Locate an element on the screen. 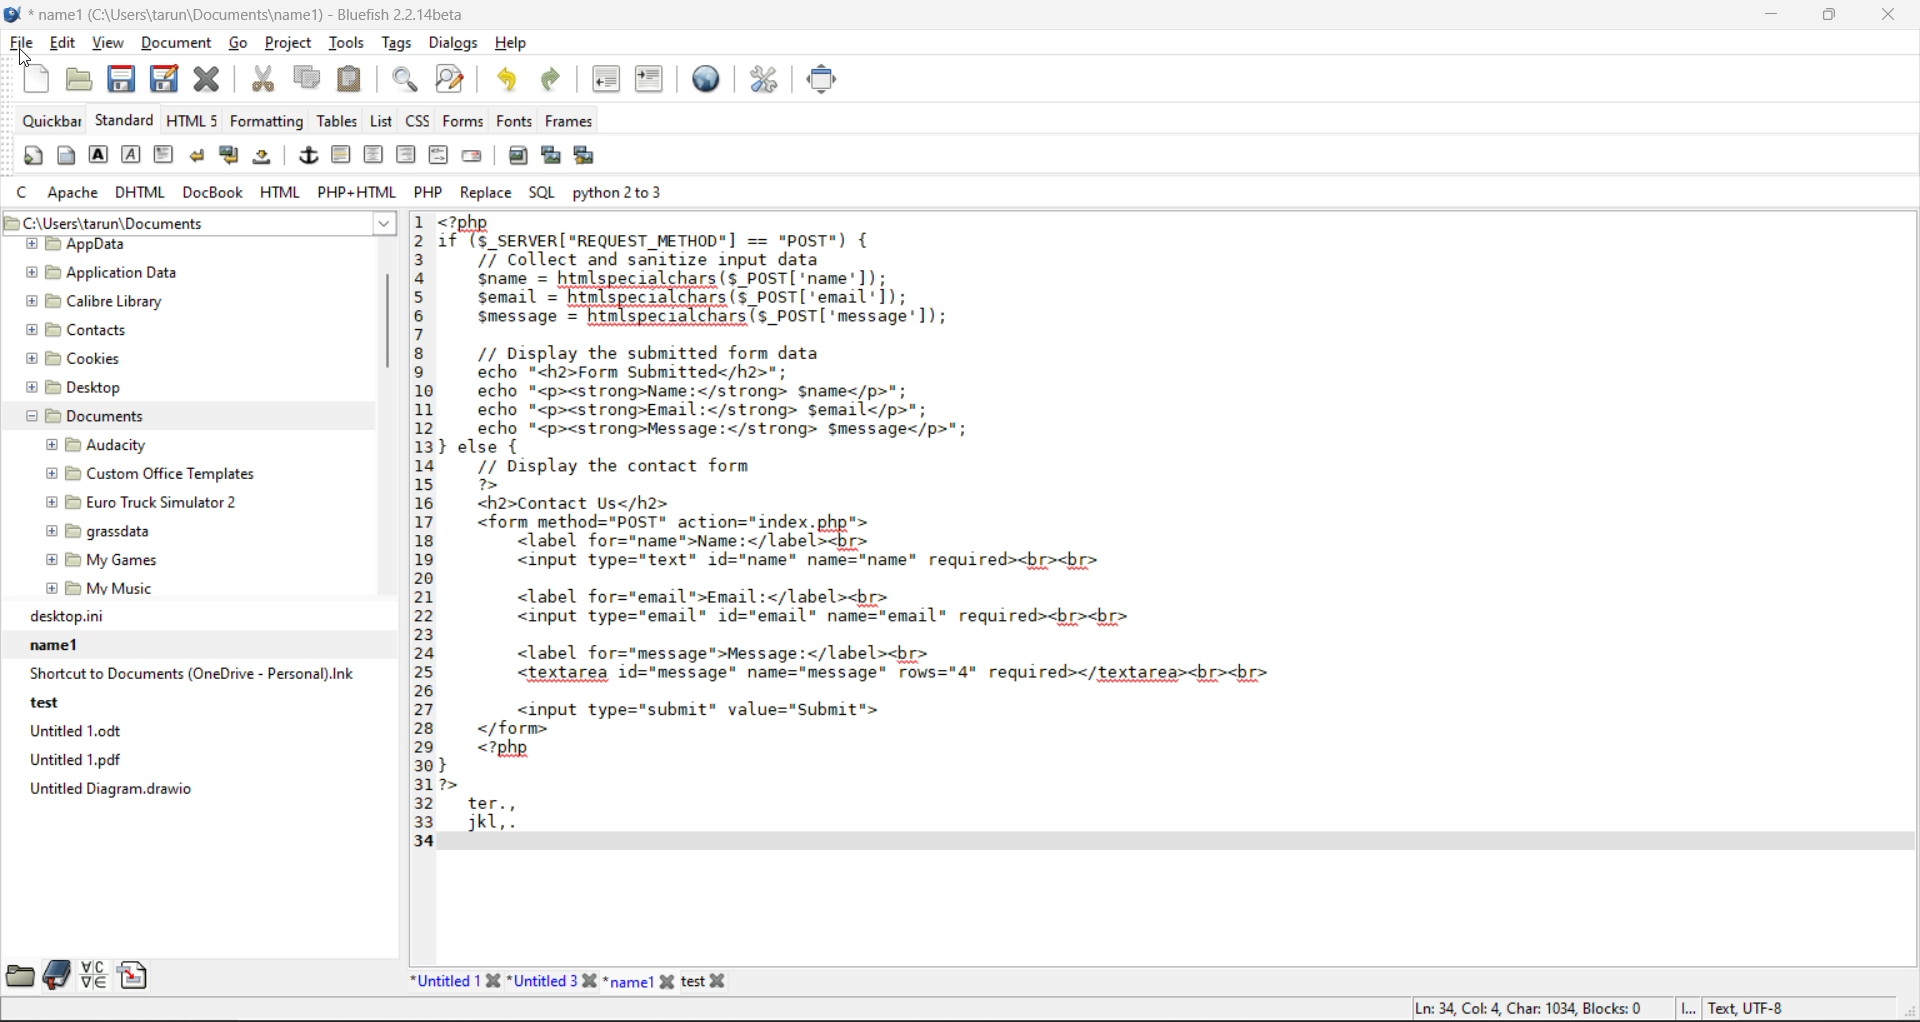  go is located at coordinates (238, 44).